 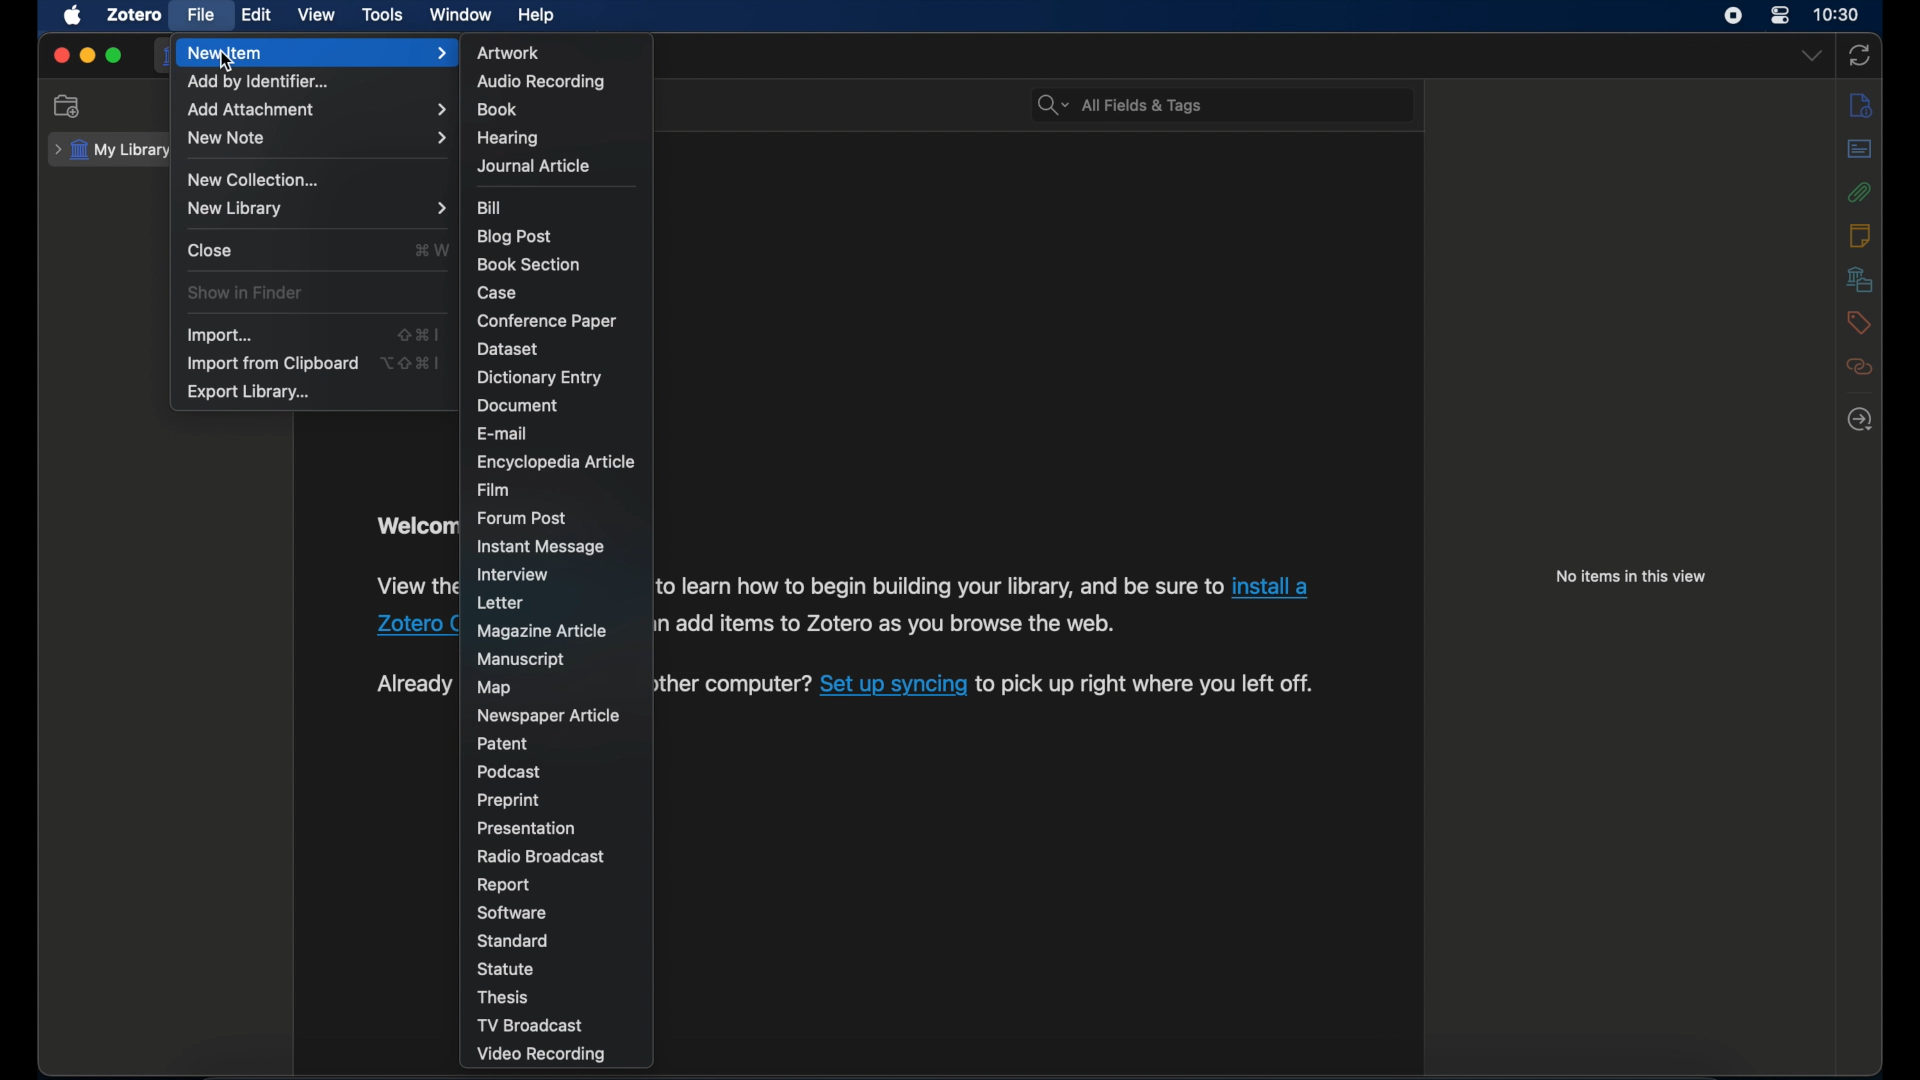 I want to click on case, so click(x=498, y=292).